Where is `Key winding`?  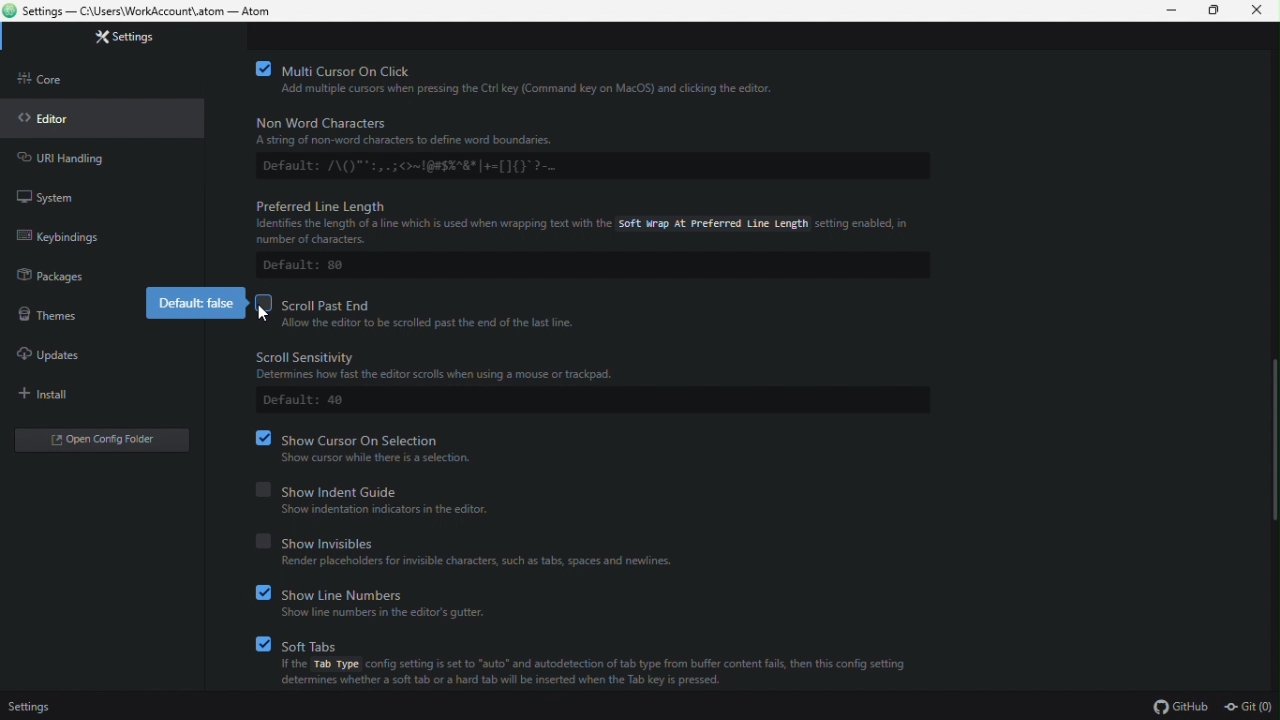 Key winding is located at coordinates (72, 240).